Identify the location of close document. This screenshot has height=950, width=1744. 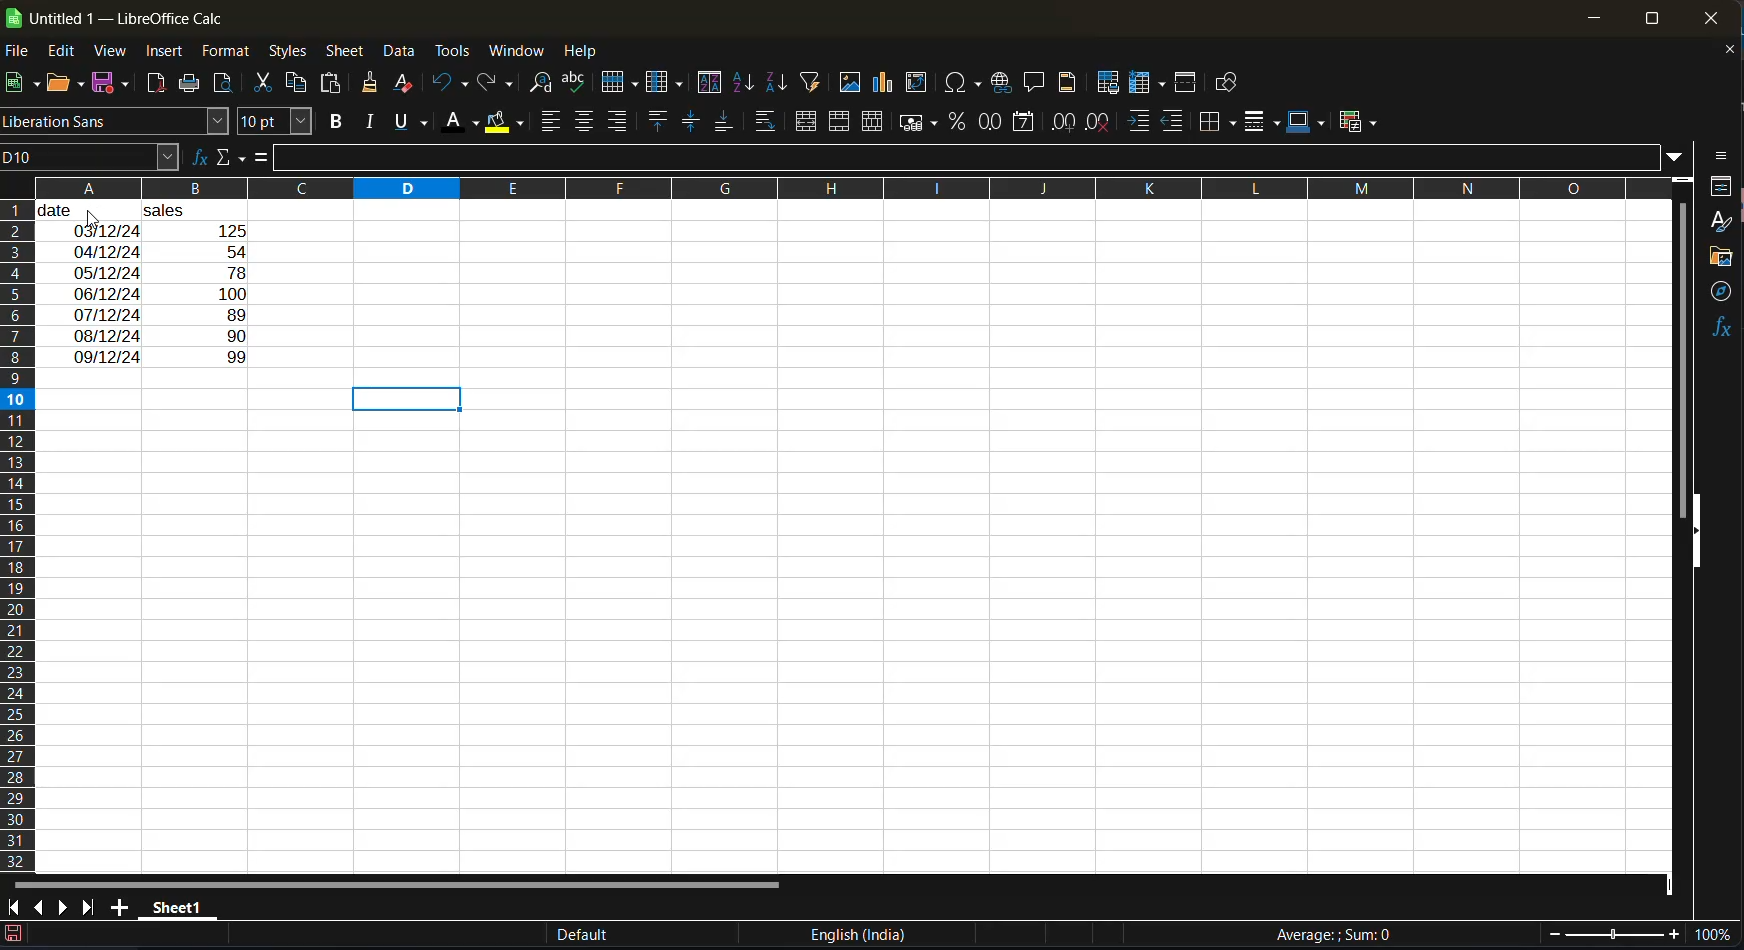
(1727, 52).